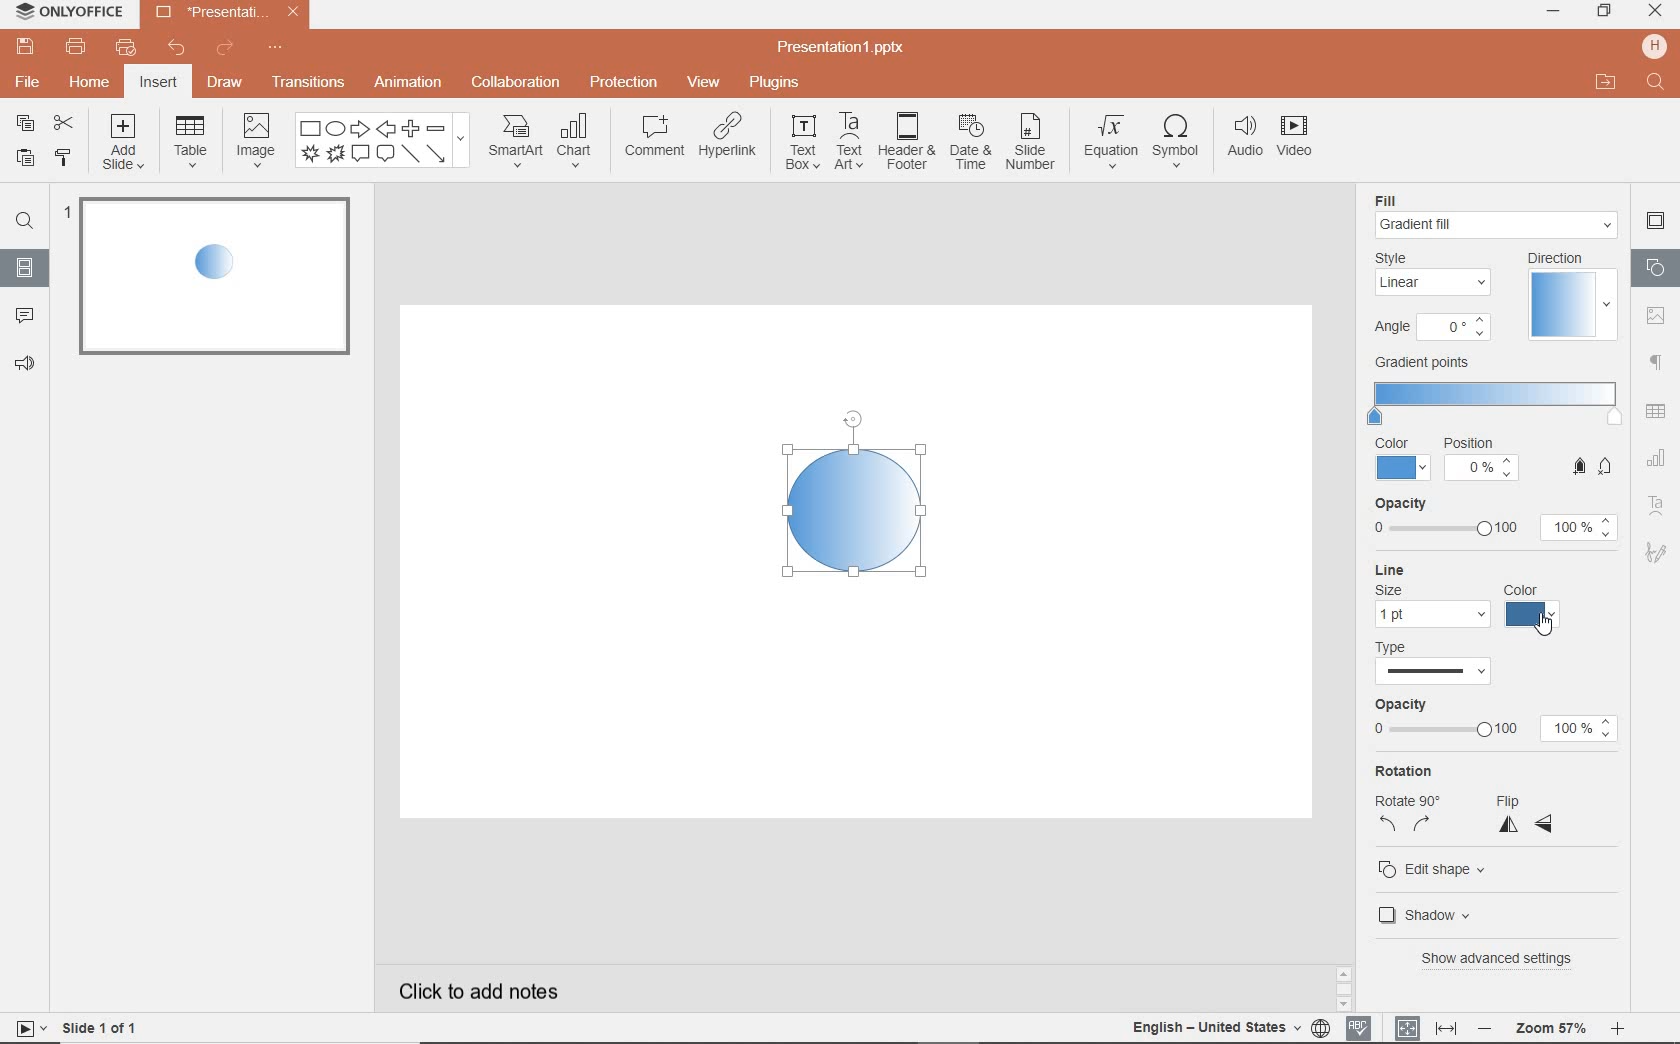  I want to click on text art, so click(1657, 505).